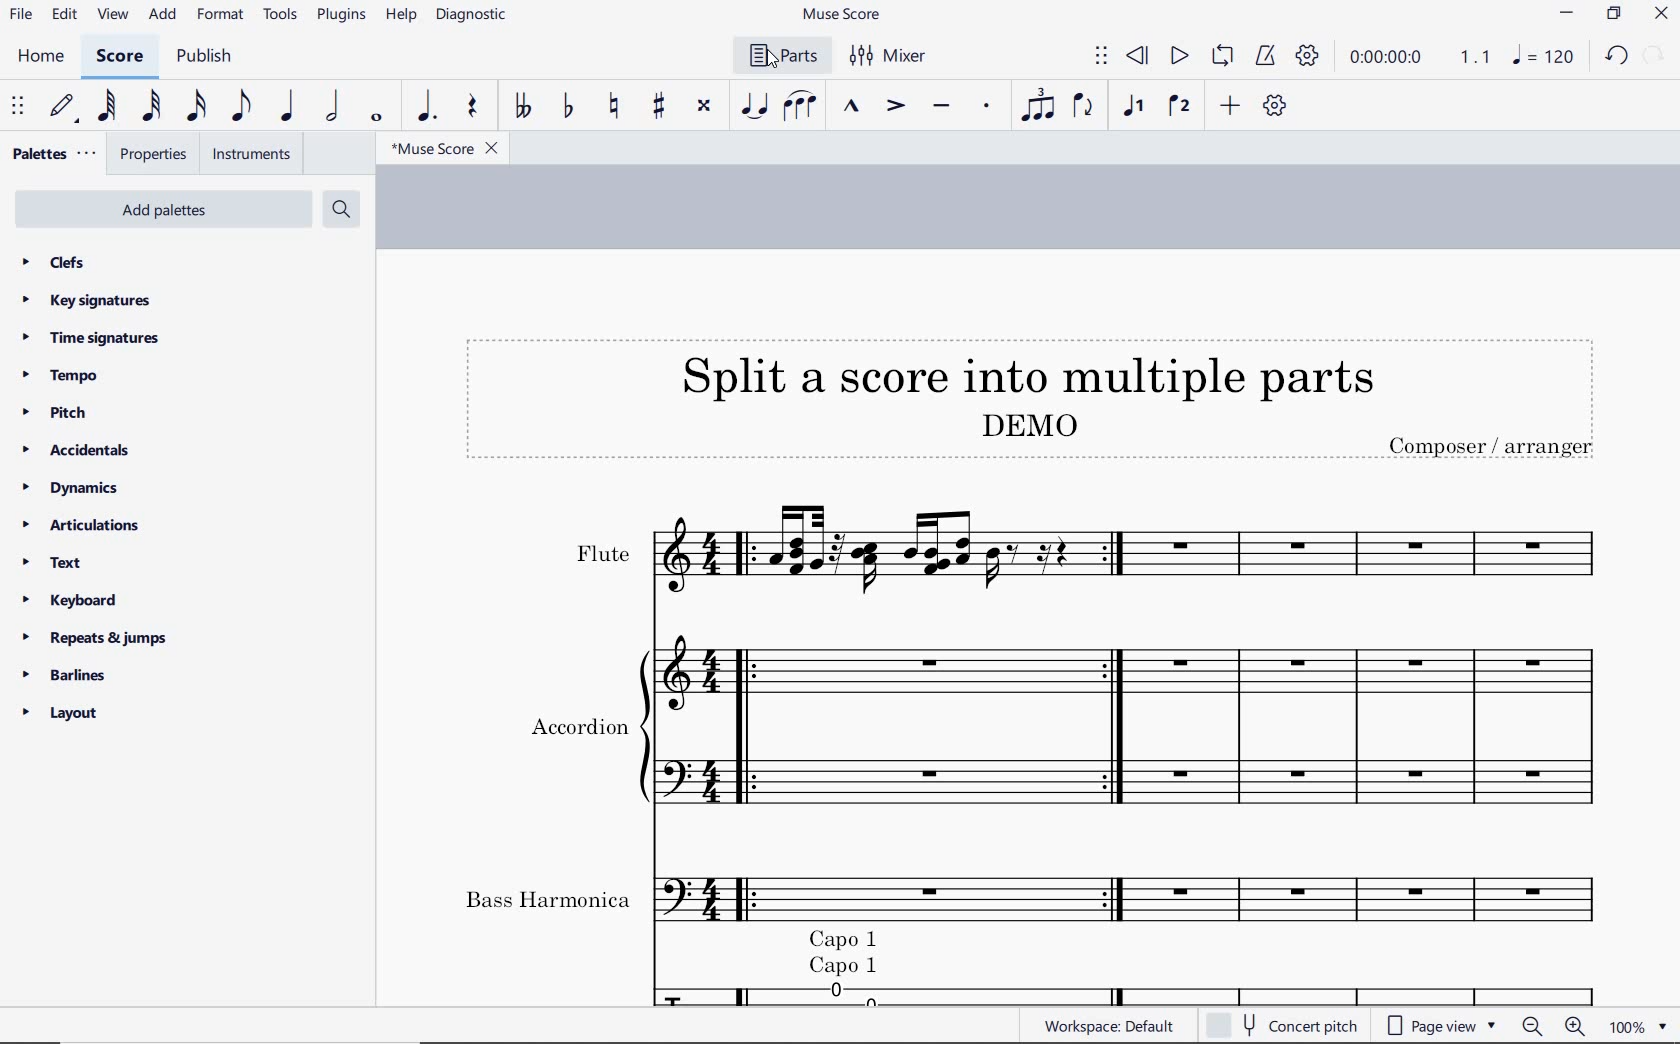 The image size is (1680, 1044). What do you see at coordinates (1554, 1027) in the screenshot?
I see `zoom out or zoom in` at bounding box center [1554, 1027].